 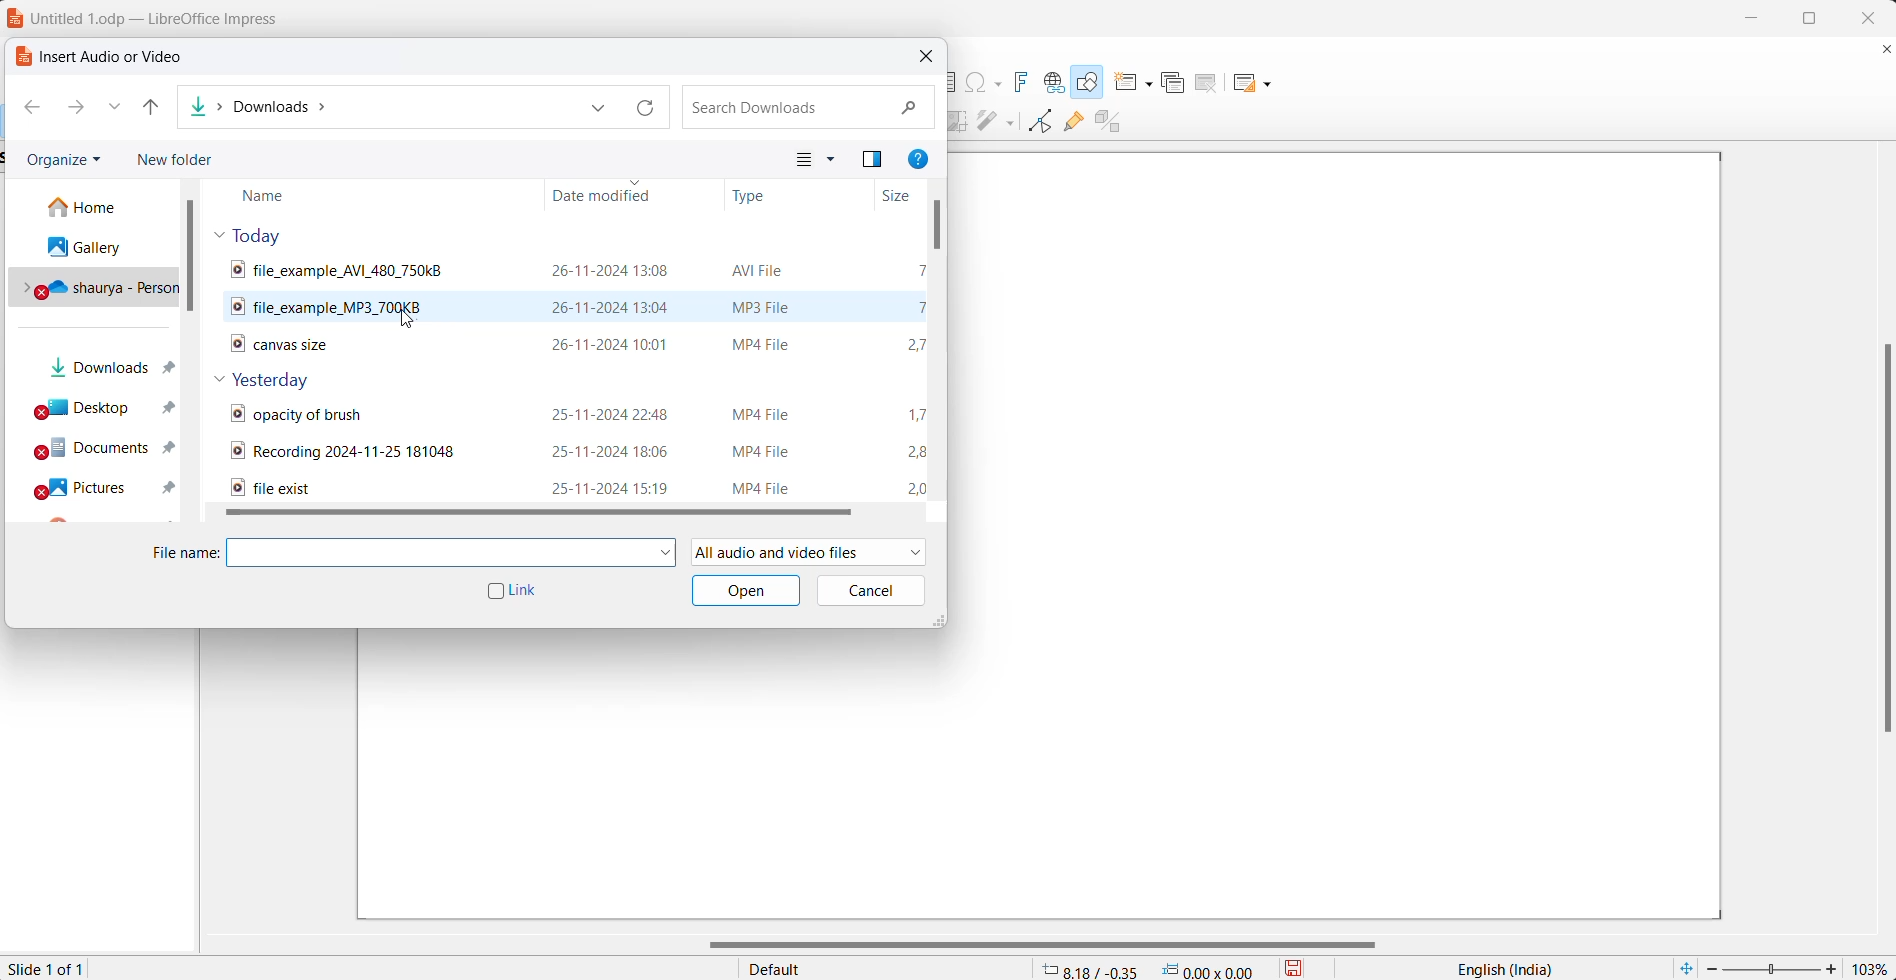 I want to click on close document, so click(x=1885, y=51).